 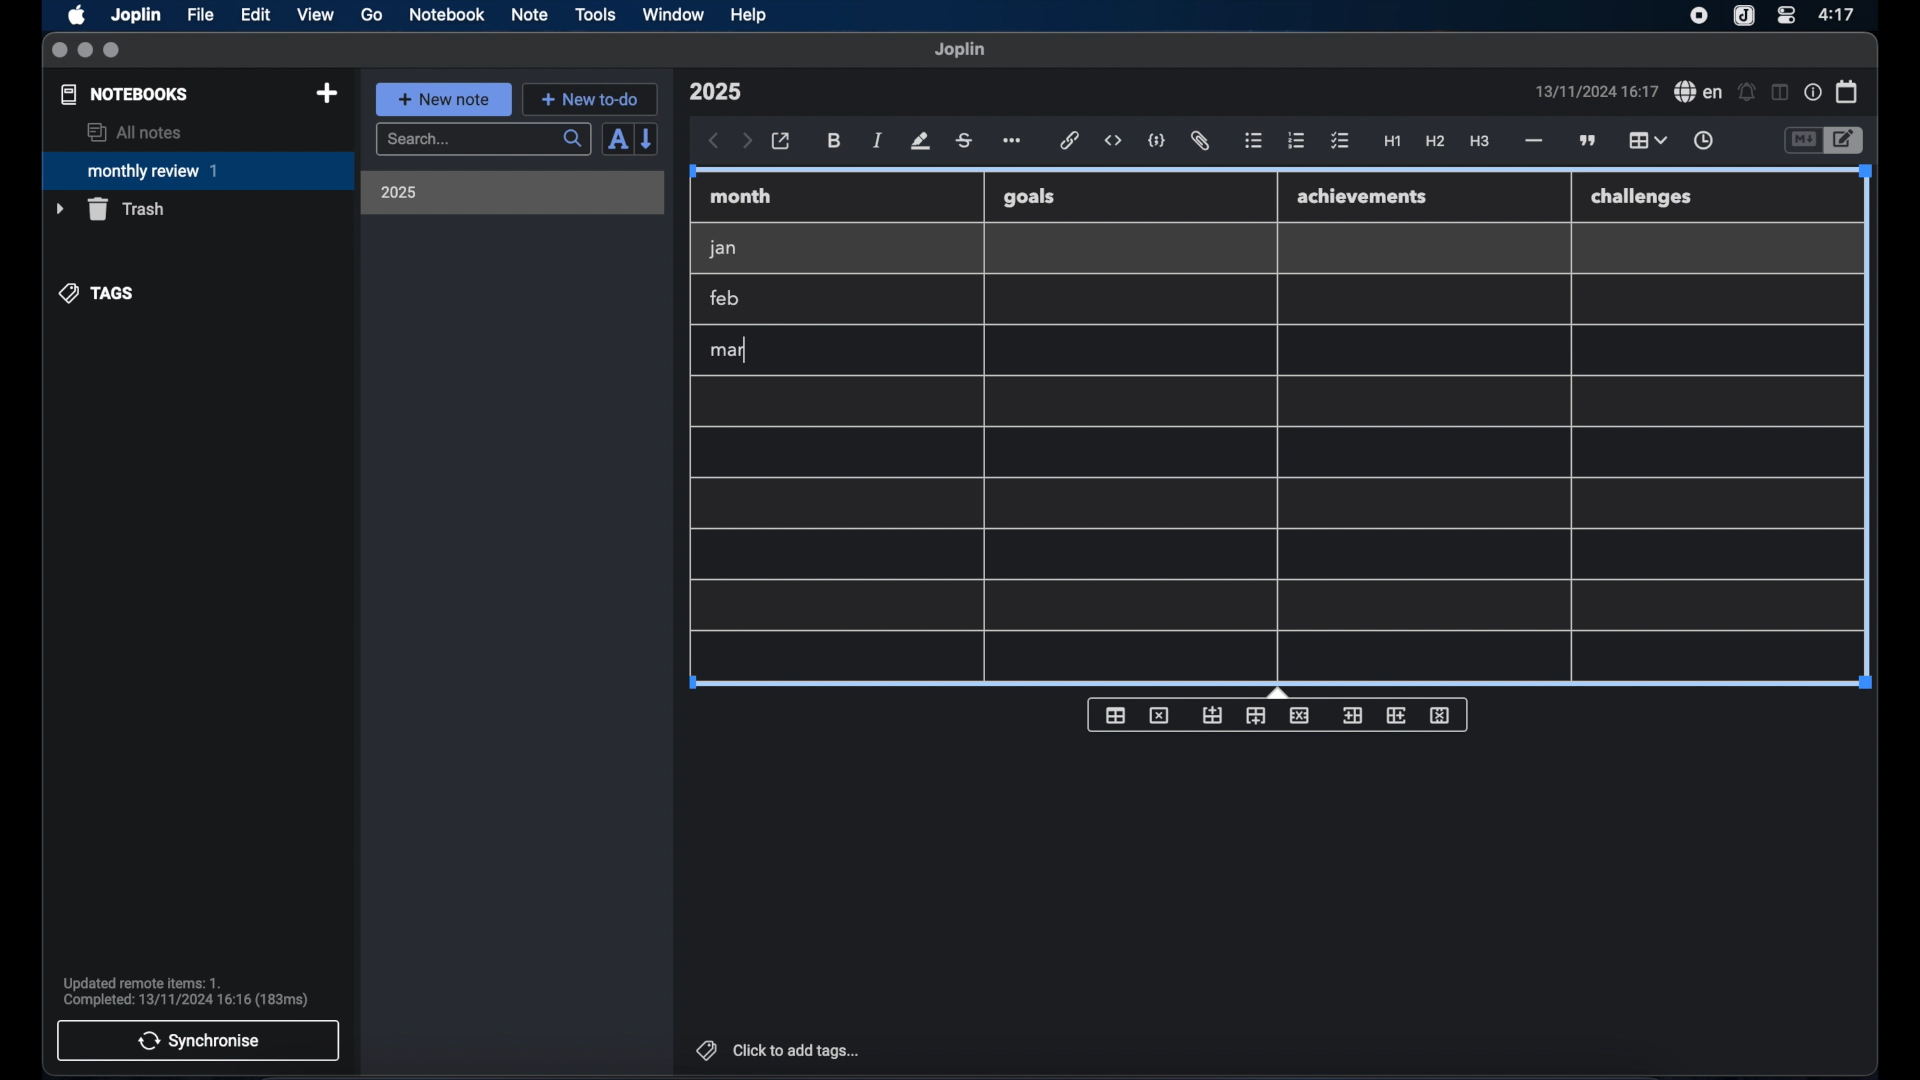 What do you see at coordinates (747, 142) in the screenshot?
I see `forward` at bounding box center [747, 142].